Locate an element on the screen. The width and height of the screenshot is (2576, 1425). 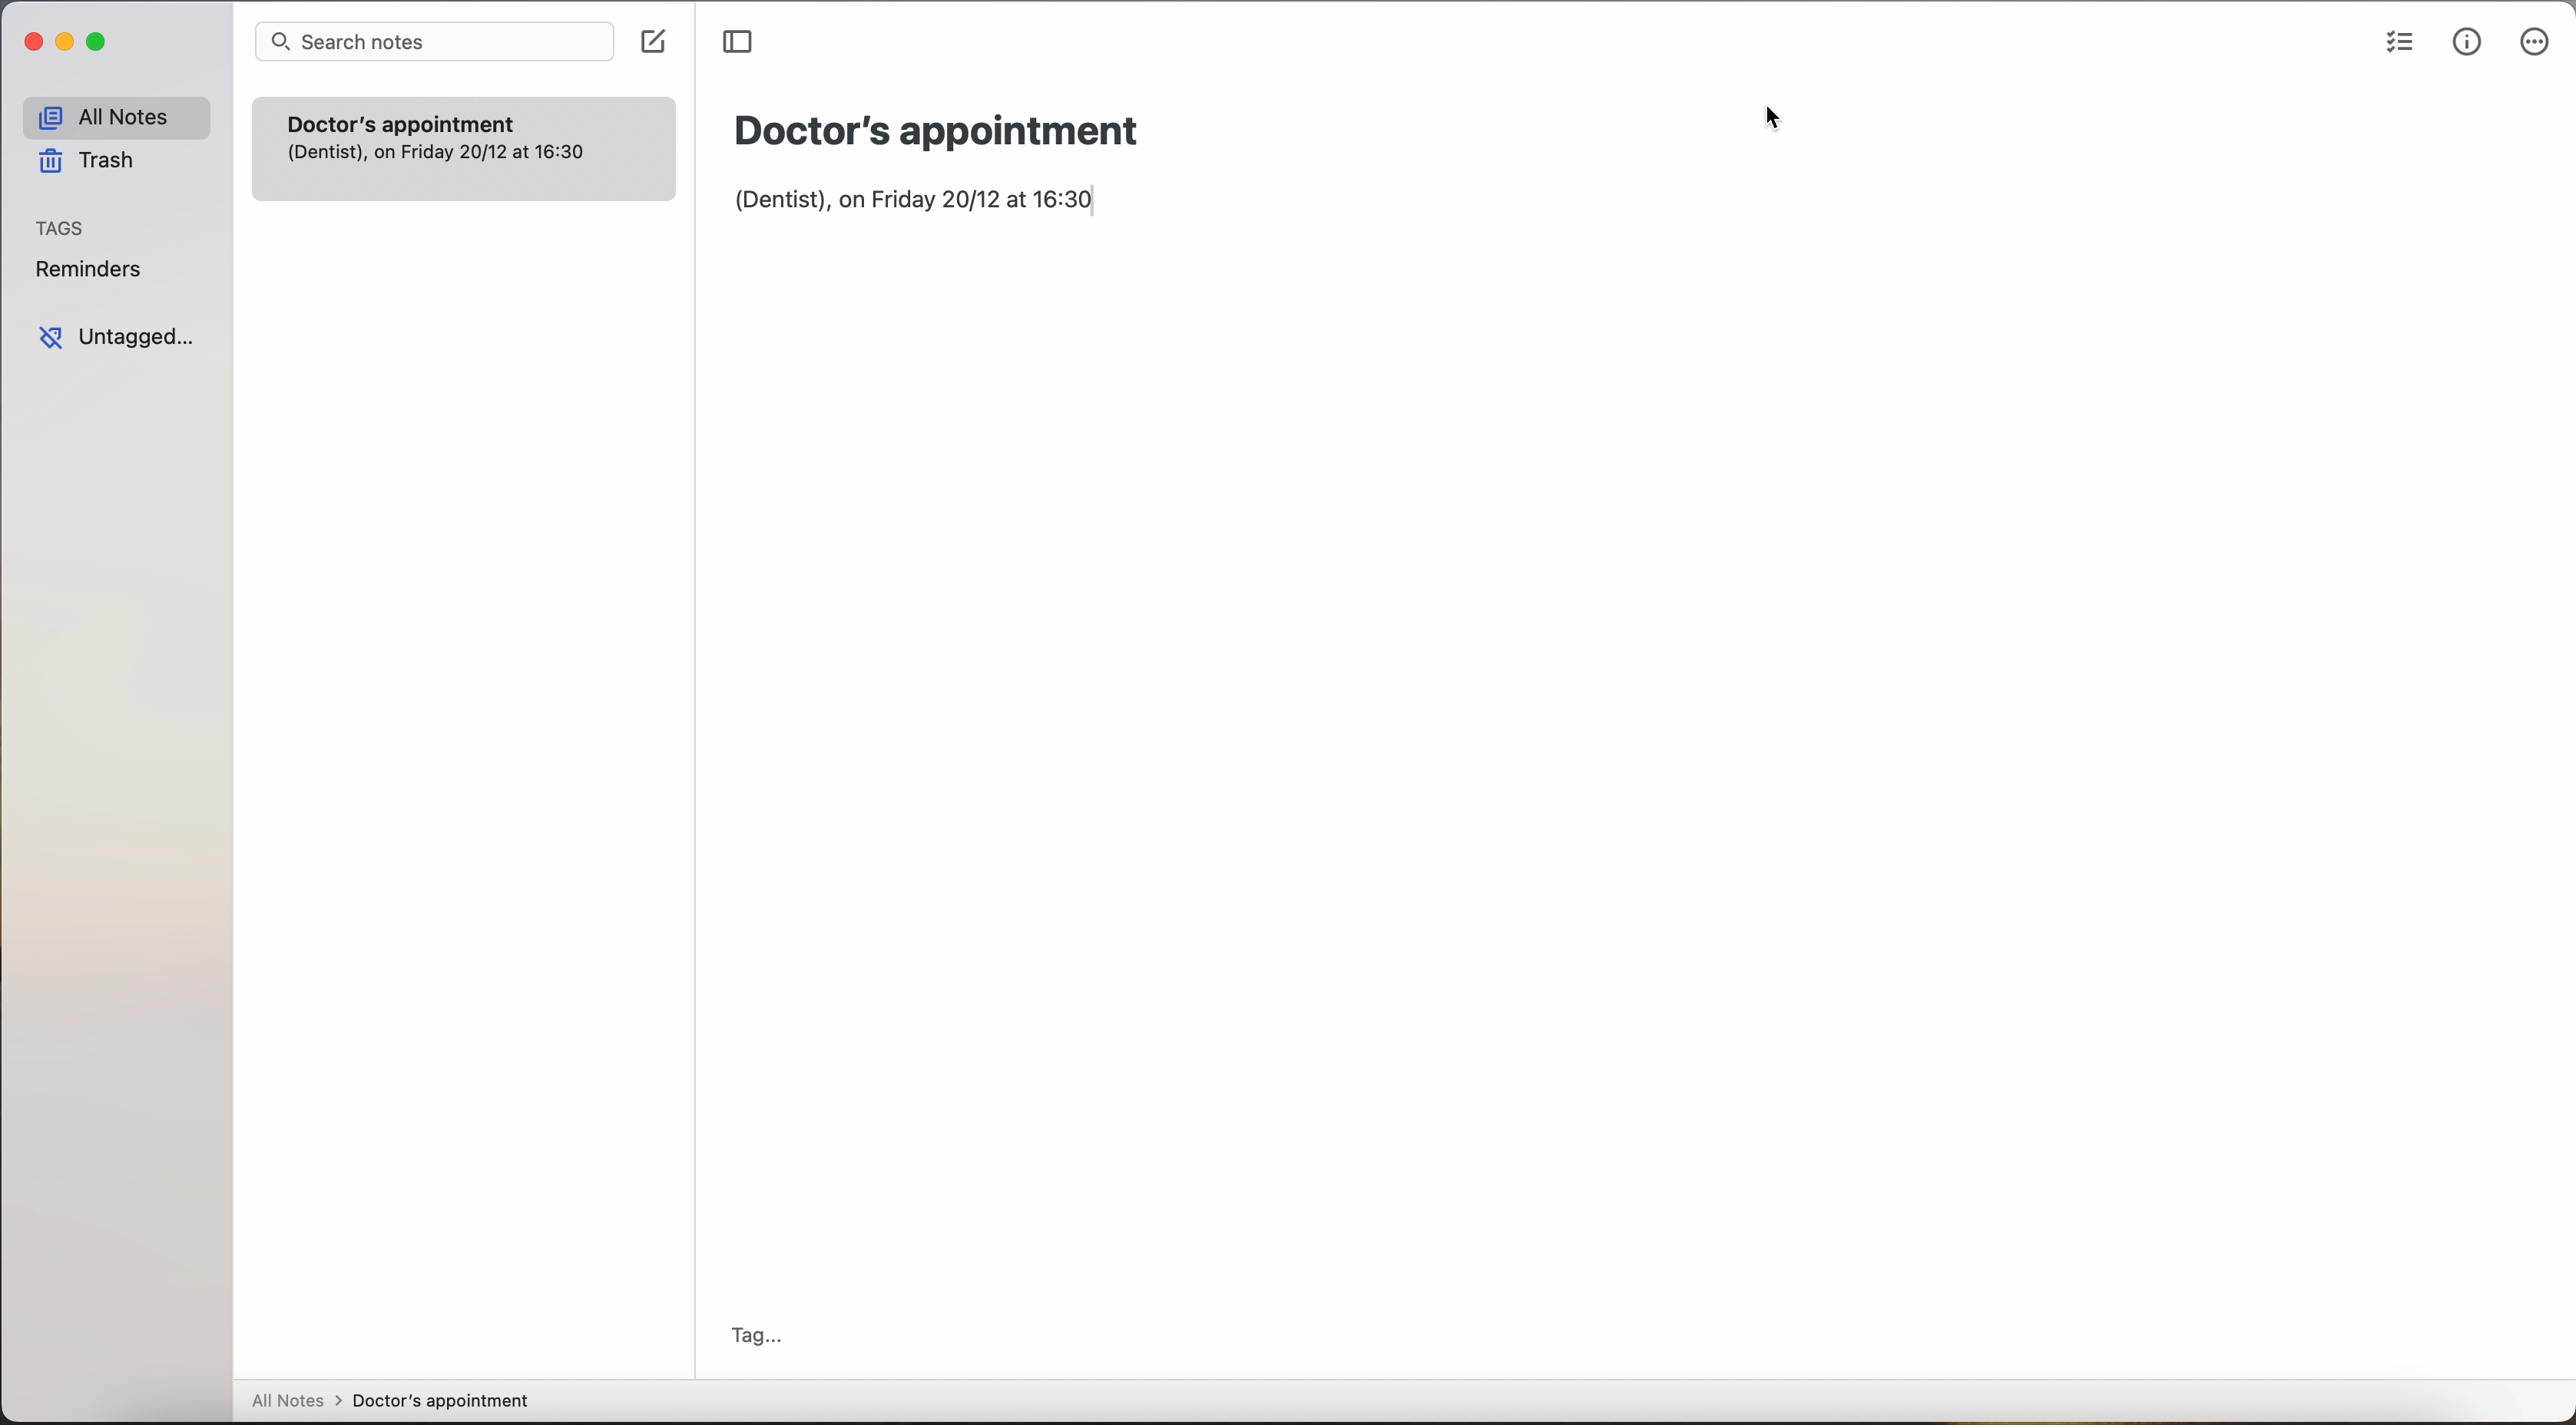
Untagged... is located at coordinates (124, 338).